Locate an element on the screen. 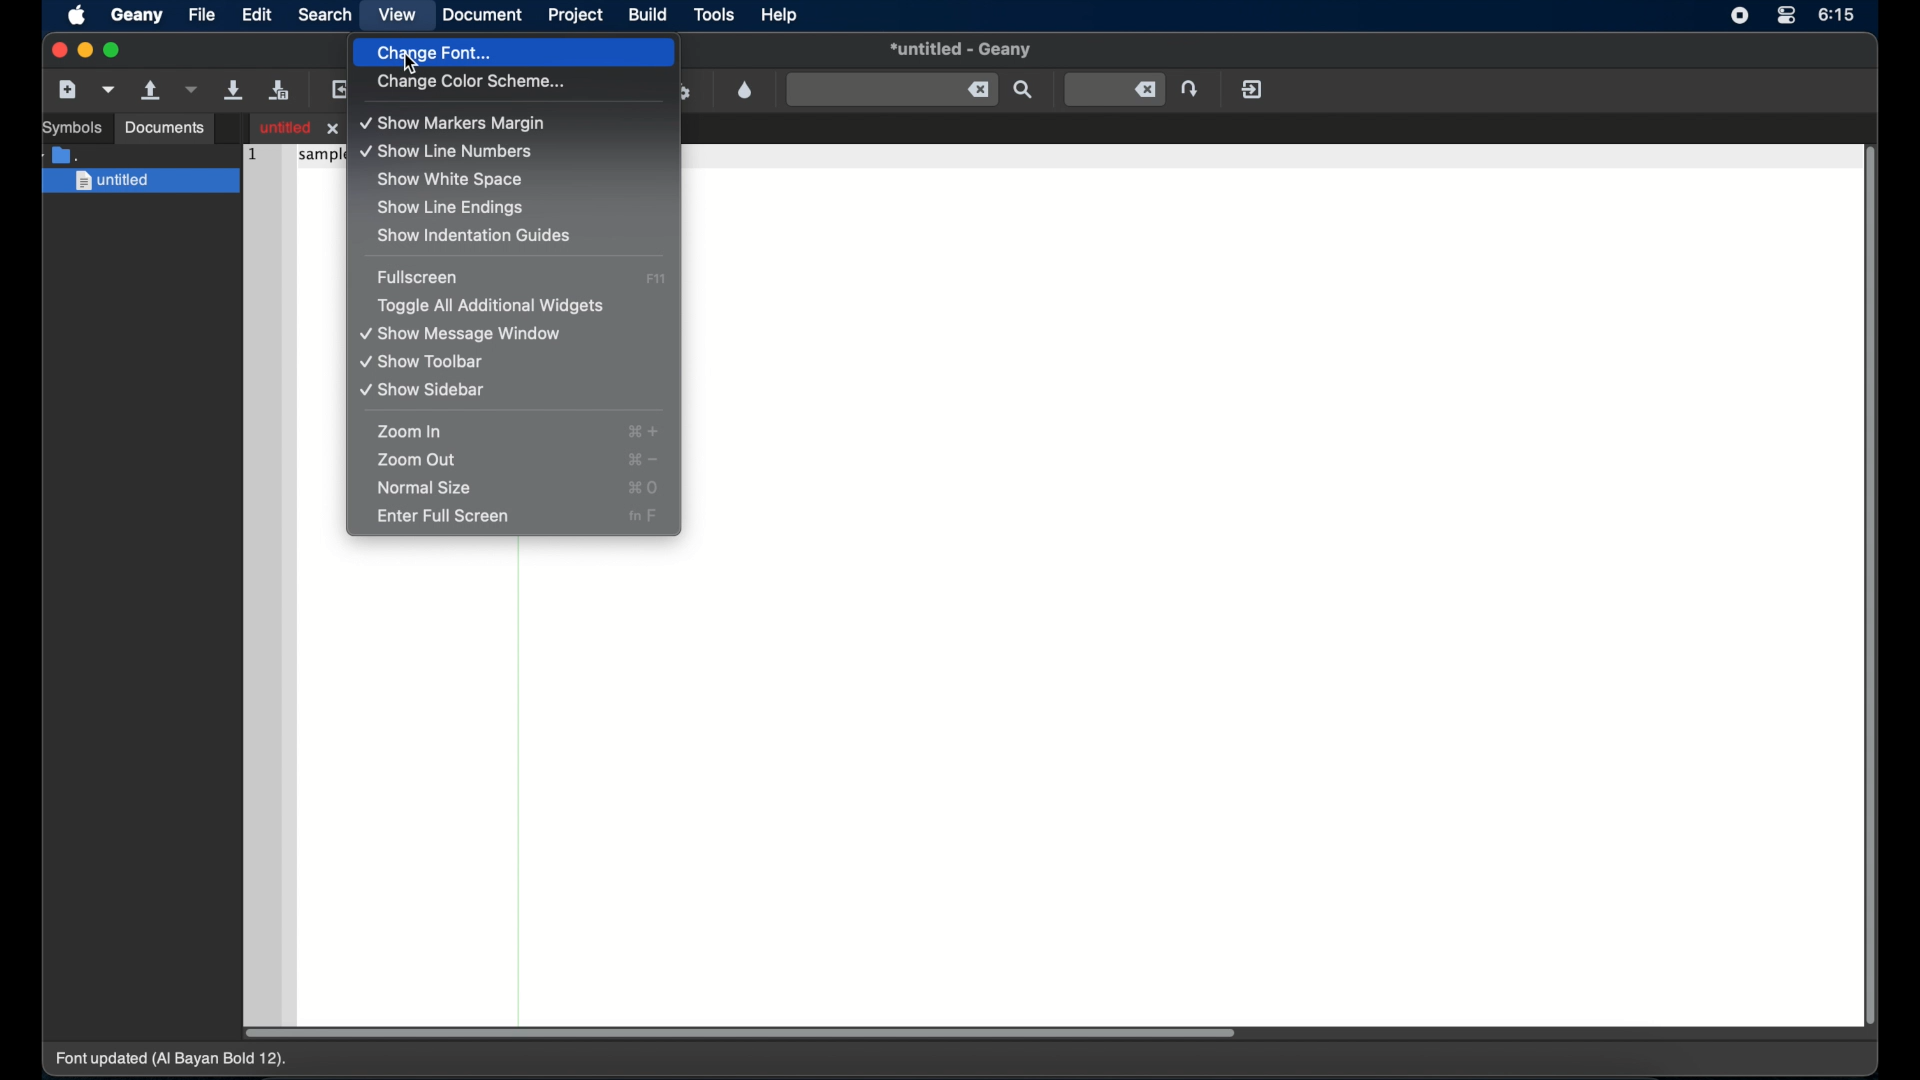 The height and width of the screenshot is (1080, 1920). zoom in shortcut  is located at coordinates (643, 432).